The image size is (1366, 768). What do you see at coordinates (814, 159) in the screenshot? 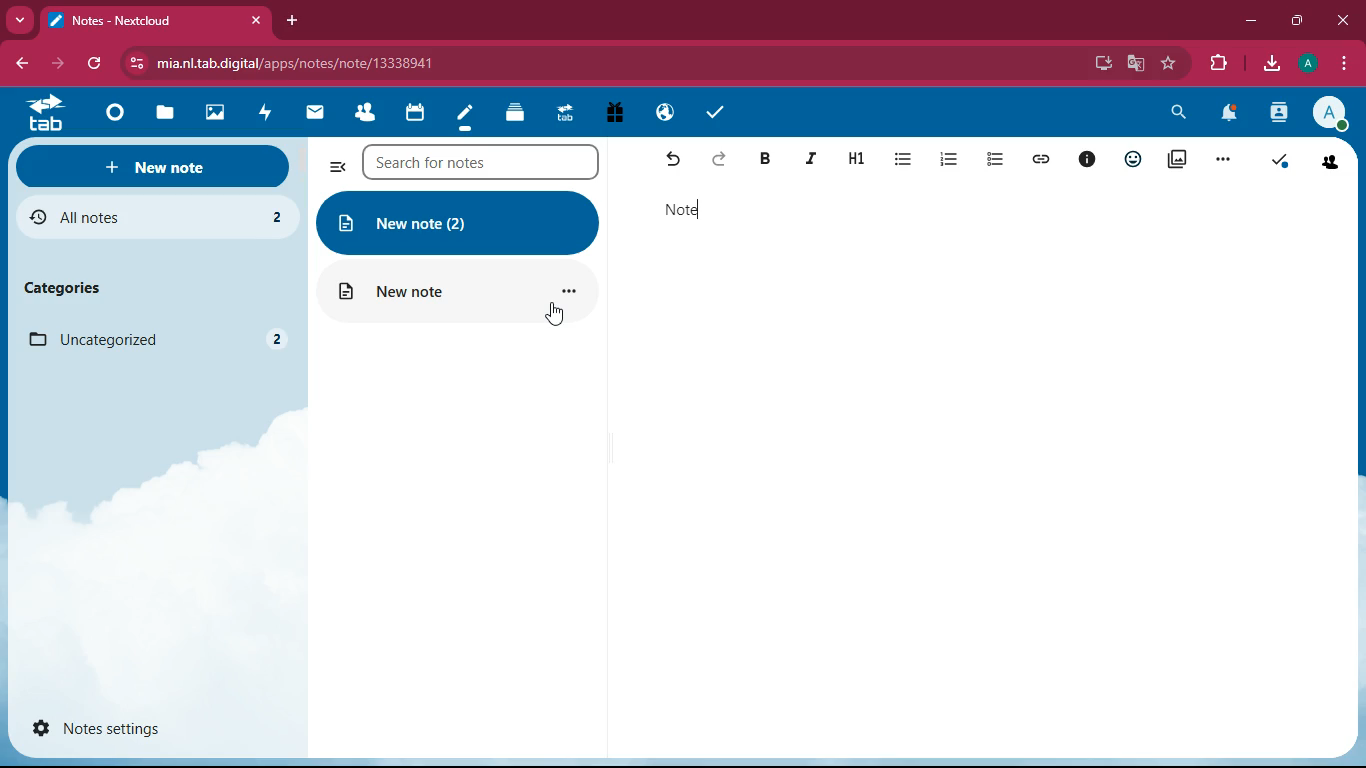
I see `italic` at bounding box center [814, 159].